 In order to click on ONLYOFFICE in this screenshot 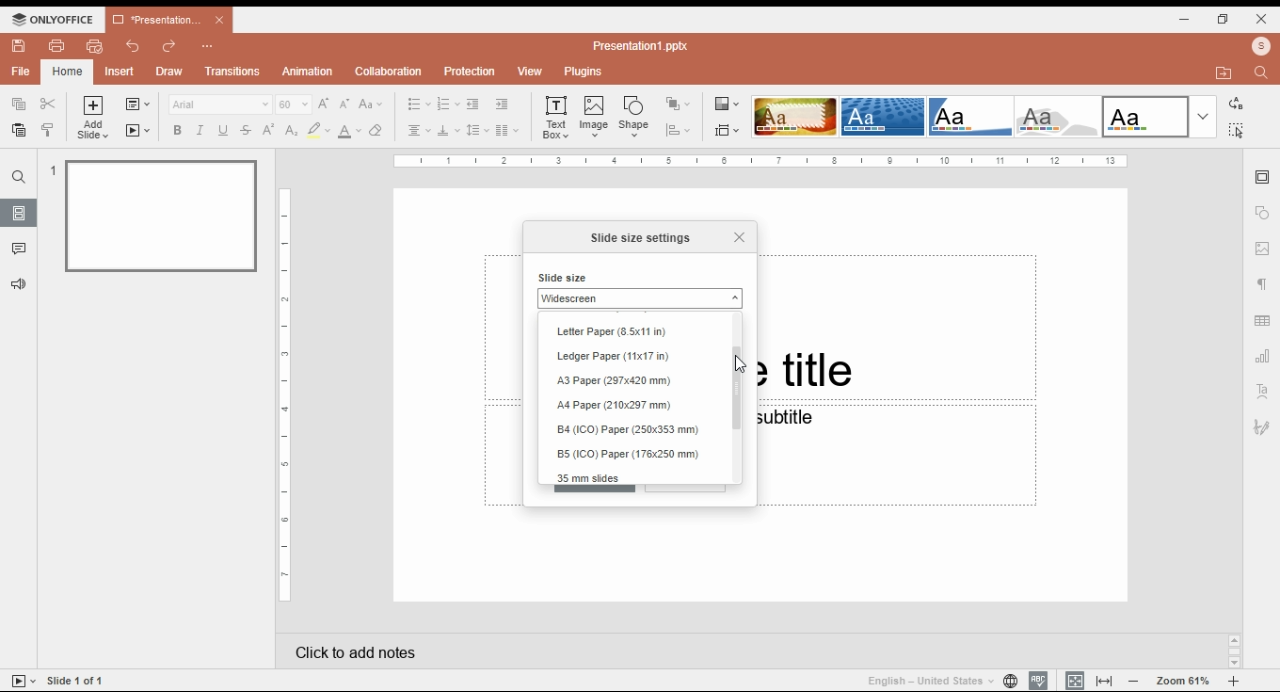, I will do `click(53, 19)`.